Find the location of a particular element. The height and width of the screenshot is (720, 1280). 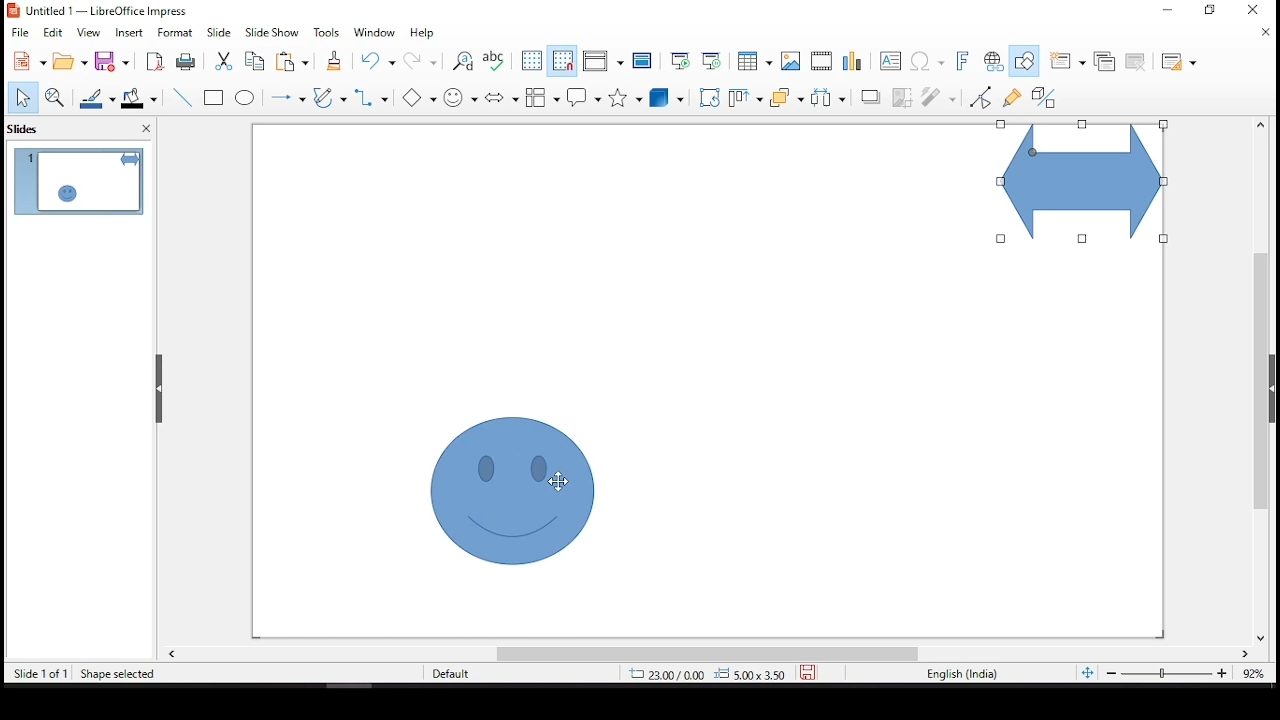

select tool is located at coordinates (22, 99).